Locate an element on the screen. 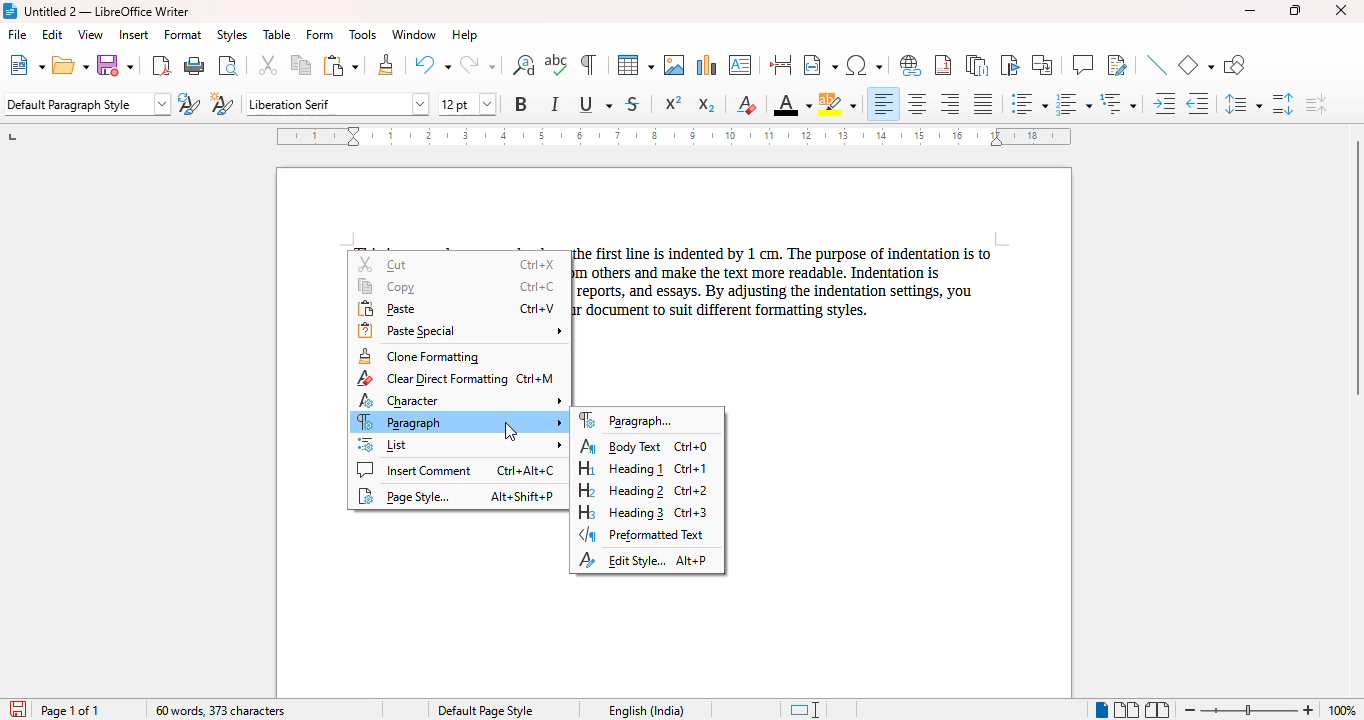 The width and height of the screenshot is (1364, 720). new style from selection is located at coordinates (223, 103).